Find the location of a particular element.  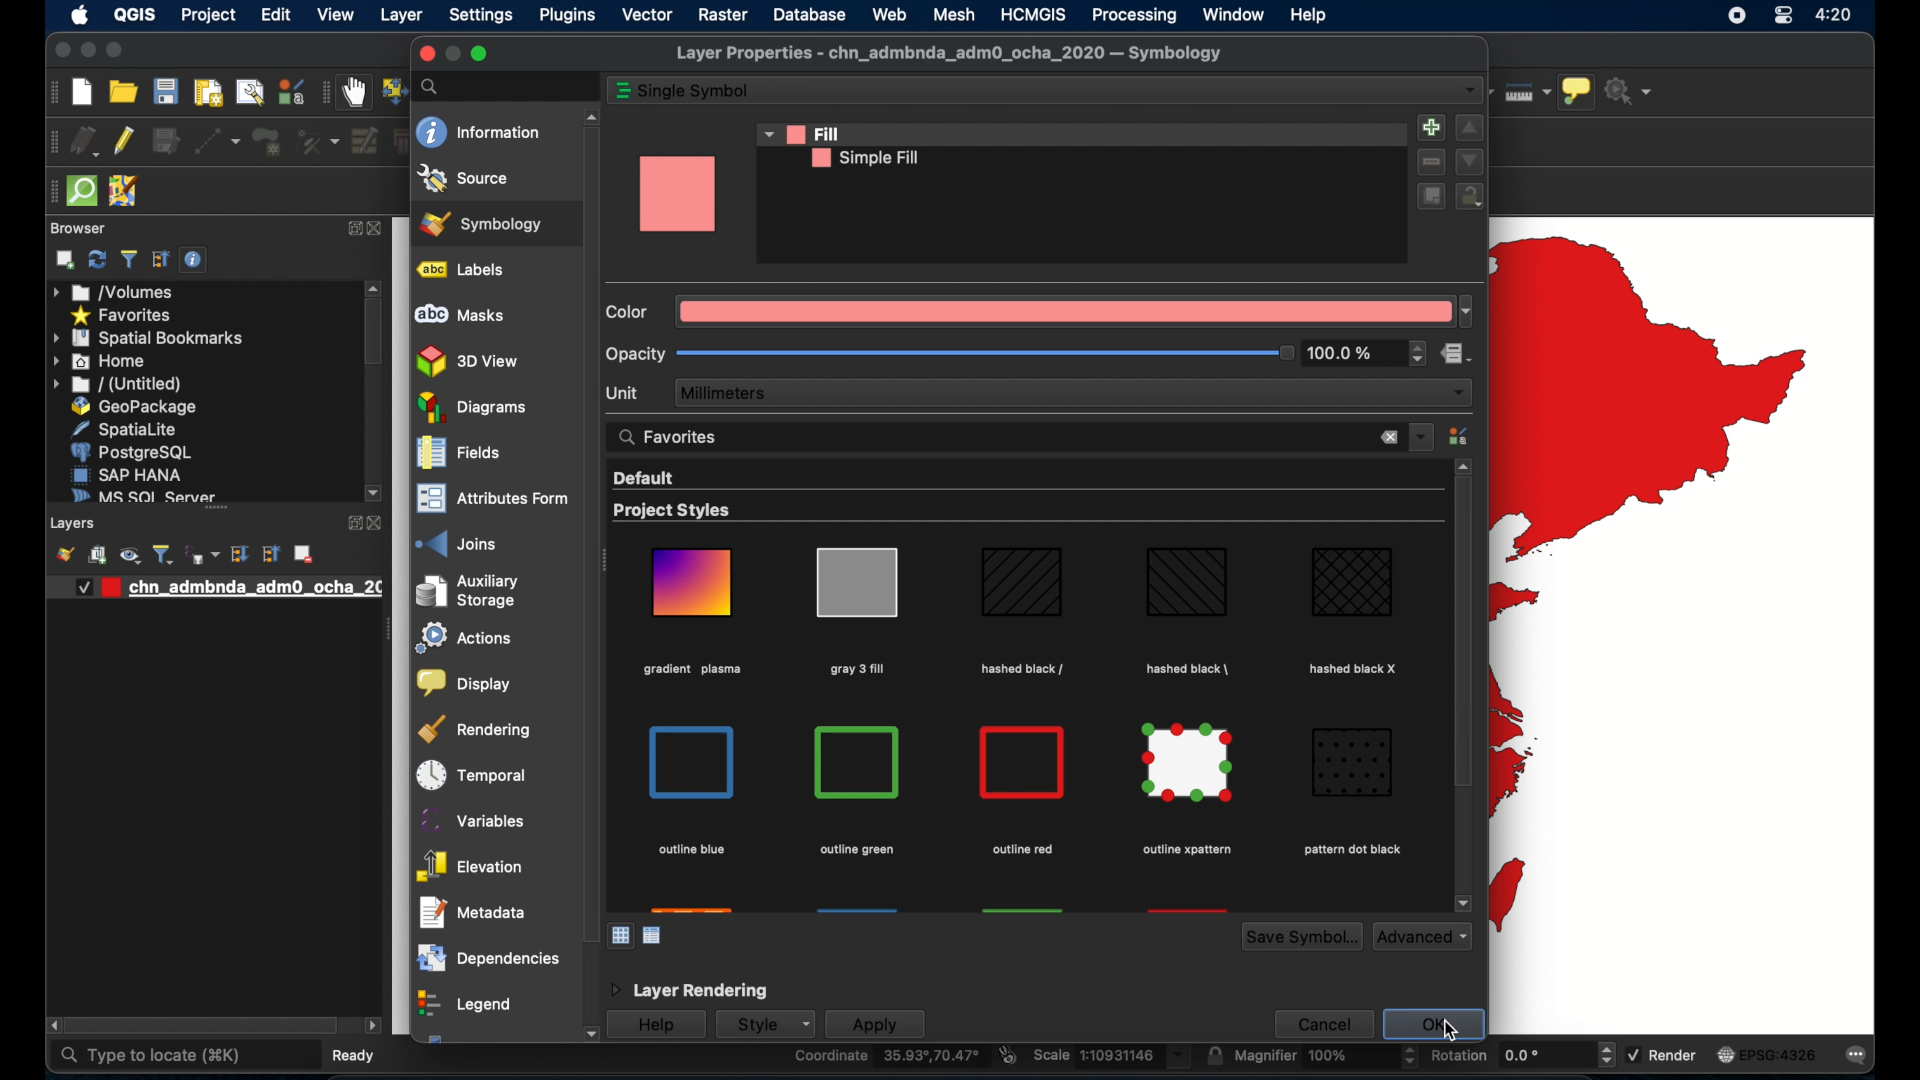

show map tips is located at coordinates (1577, 93).